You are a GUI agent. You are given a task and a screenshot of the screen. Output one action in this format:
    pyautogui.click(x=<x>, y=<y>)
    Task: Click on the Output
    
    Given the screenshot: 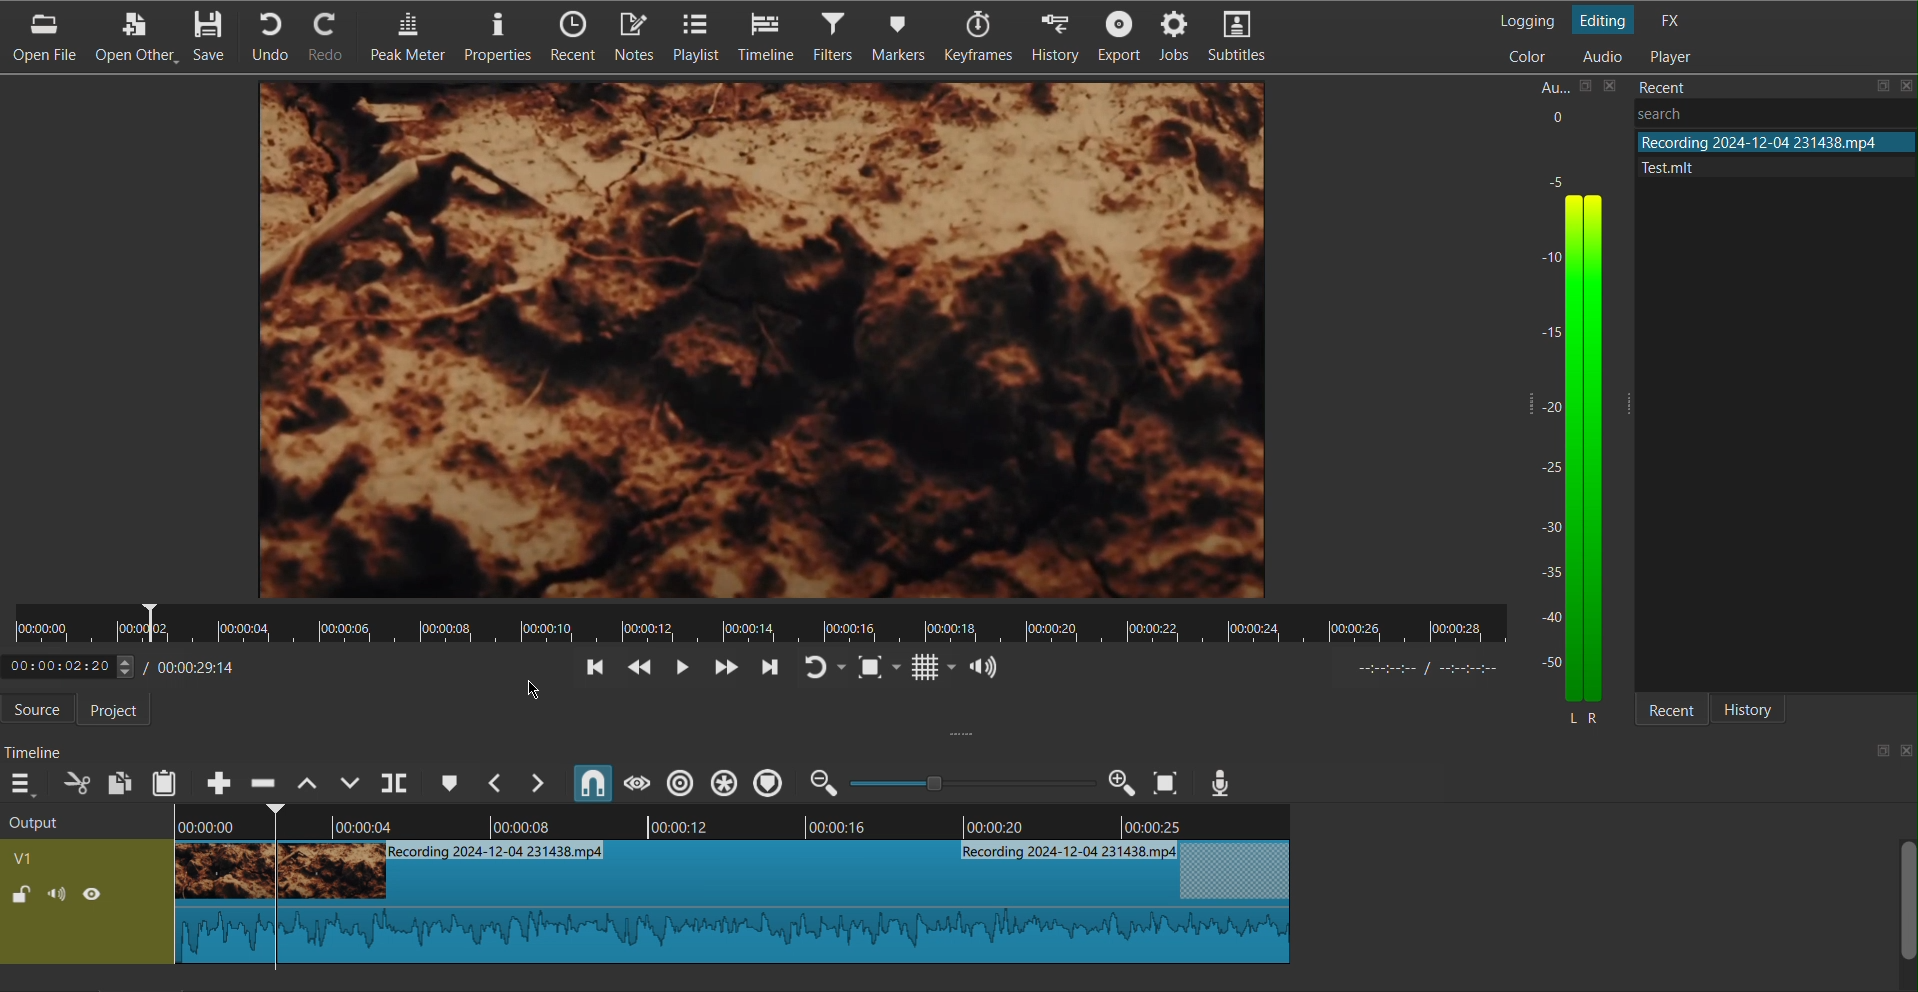 What is the action you would take?
    pyautogui.click(x=56, y=822)
    